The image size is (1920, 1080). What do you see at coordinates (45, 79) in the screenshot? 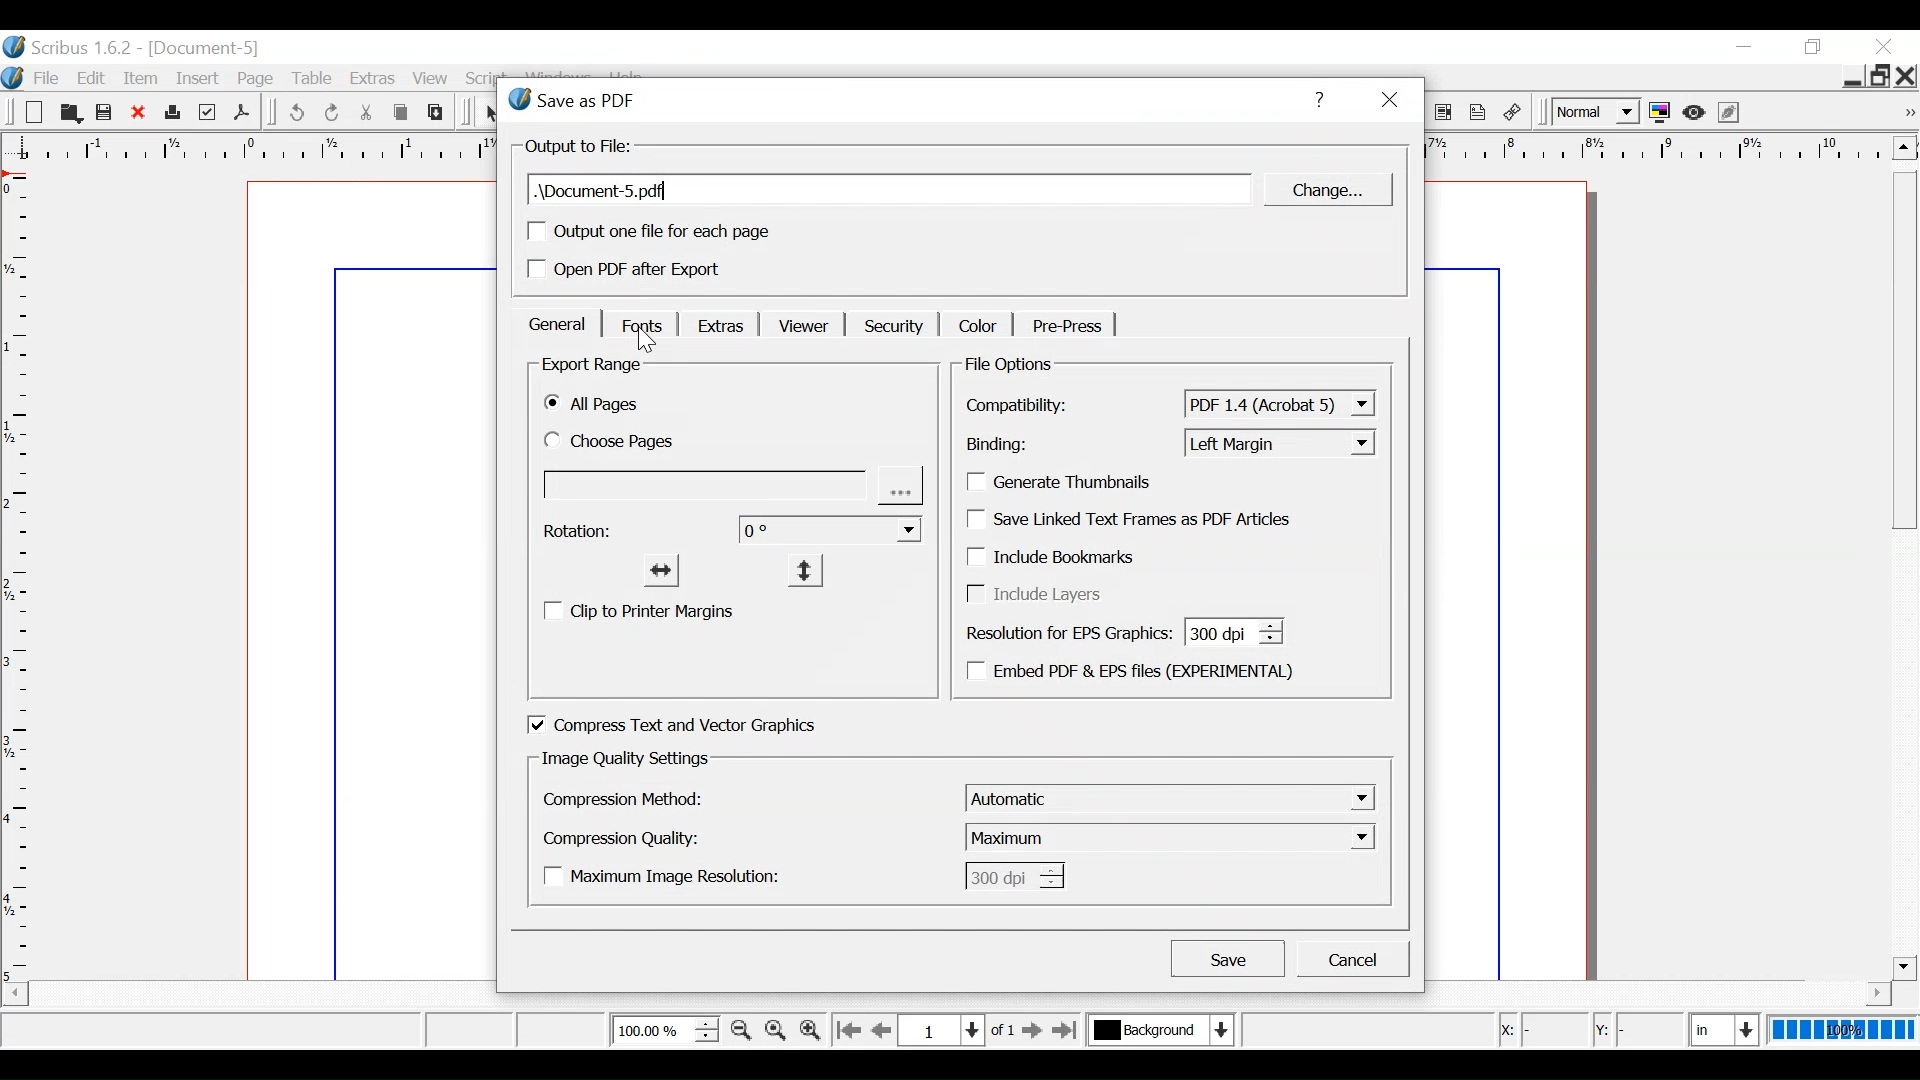
I see `File` at bounding box center [45, 79].